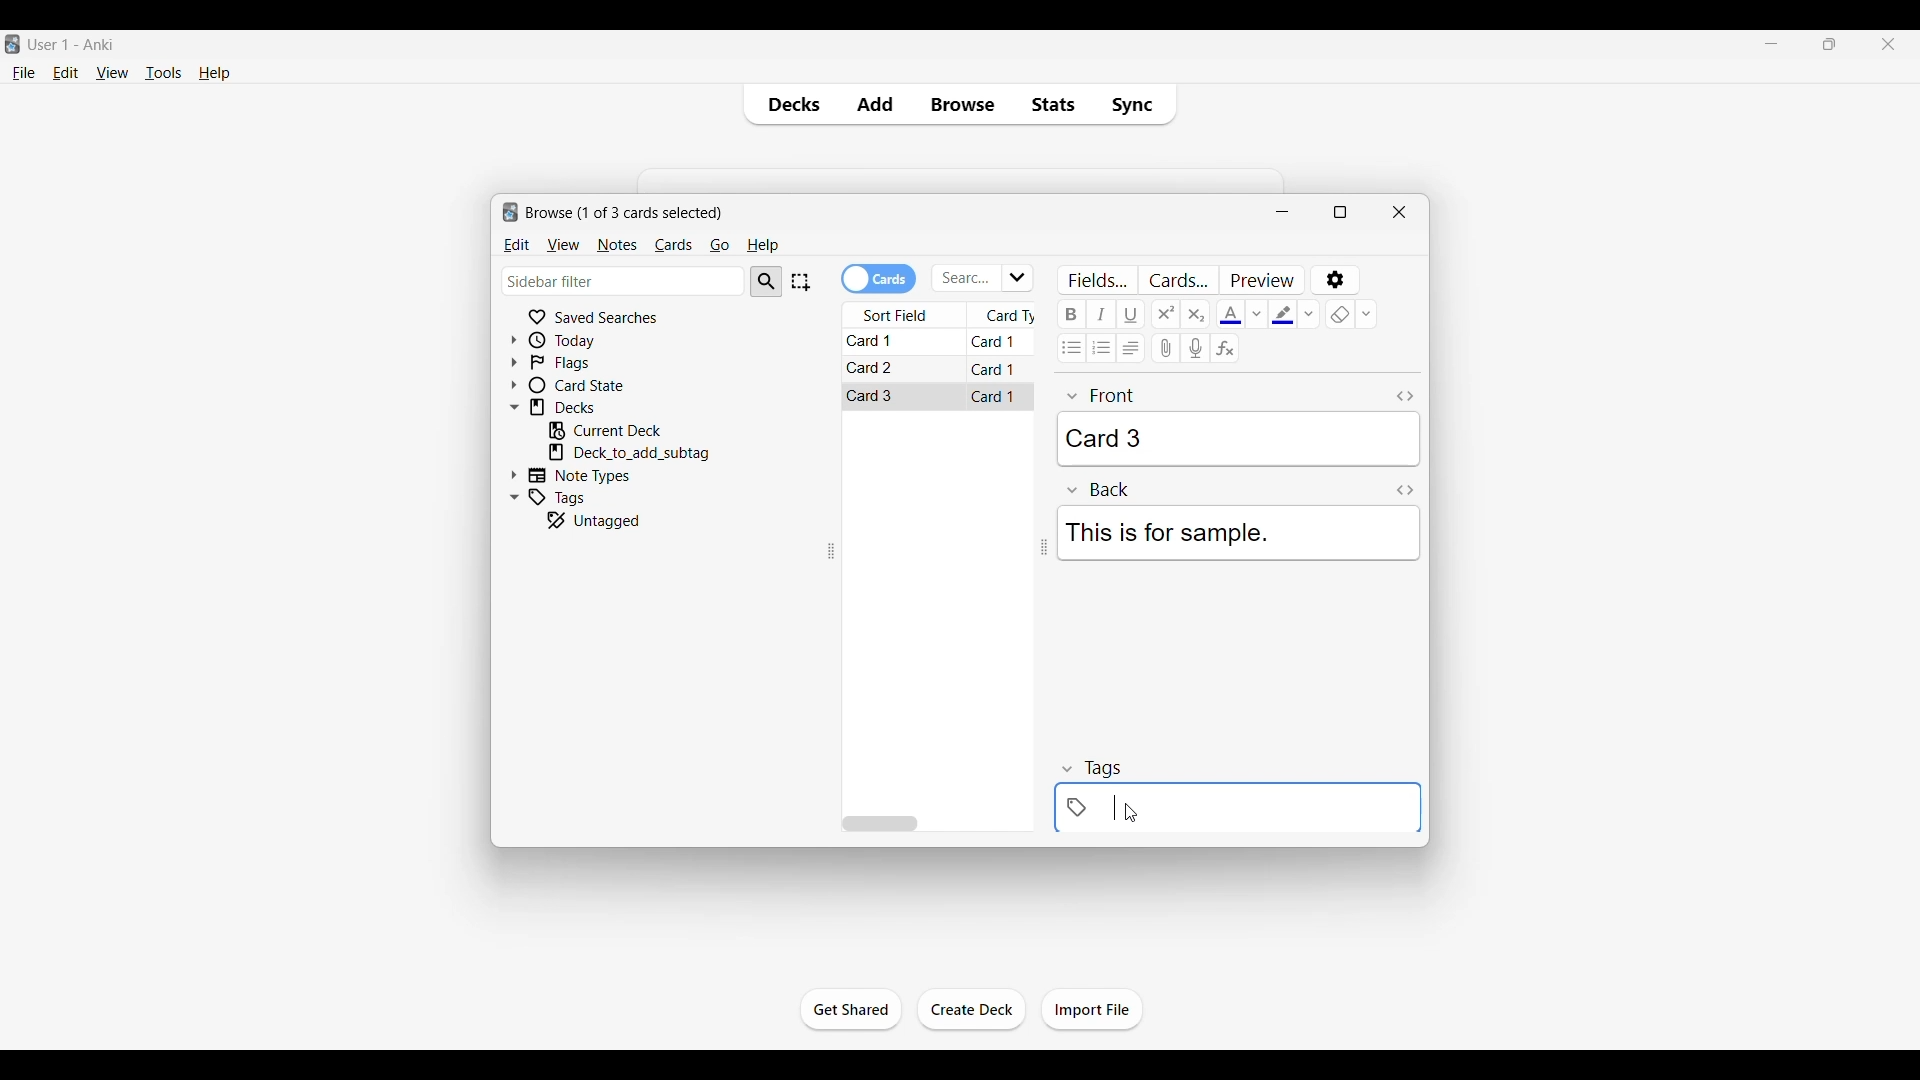  I want to click on Toggle HTML editor, so click(1405, 397).